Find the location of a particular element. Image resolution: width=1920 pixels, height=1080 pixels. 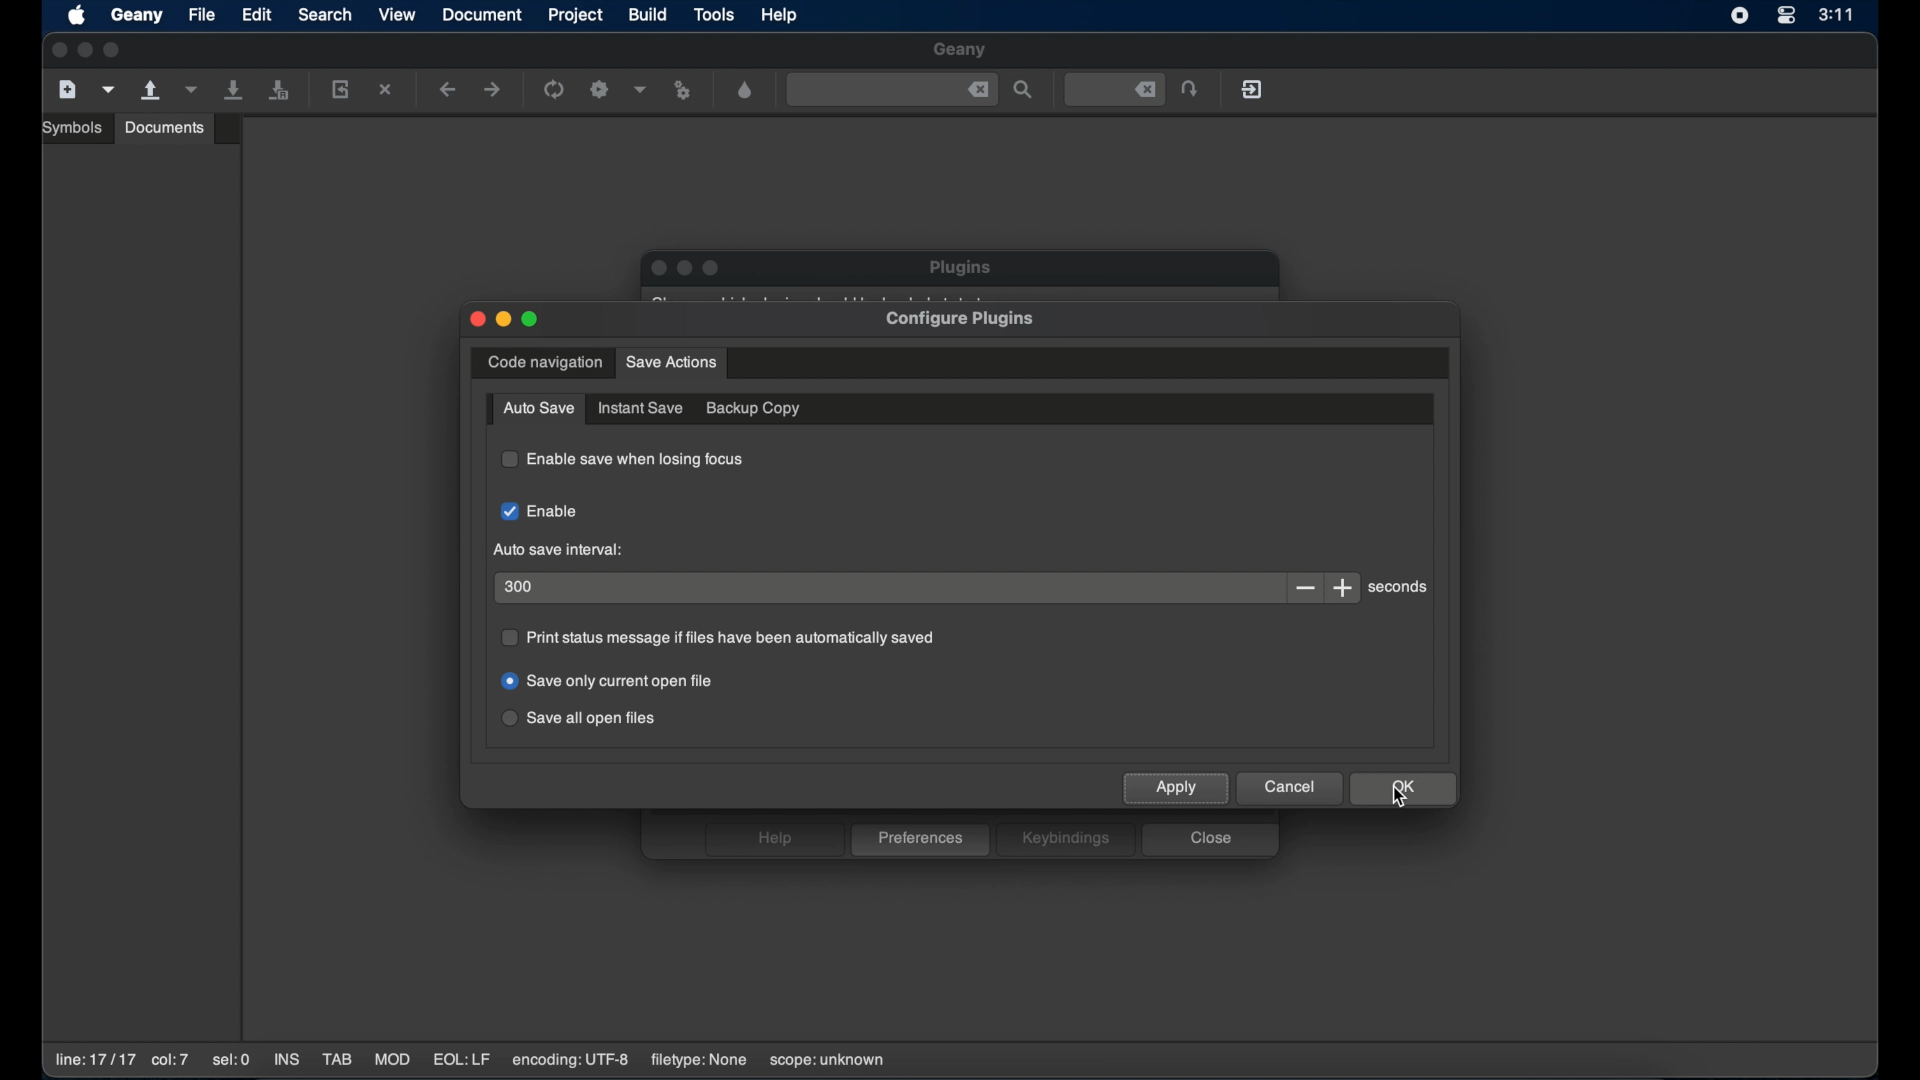

3:11 is located at coordinates (1837, 14).